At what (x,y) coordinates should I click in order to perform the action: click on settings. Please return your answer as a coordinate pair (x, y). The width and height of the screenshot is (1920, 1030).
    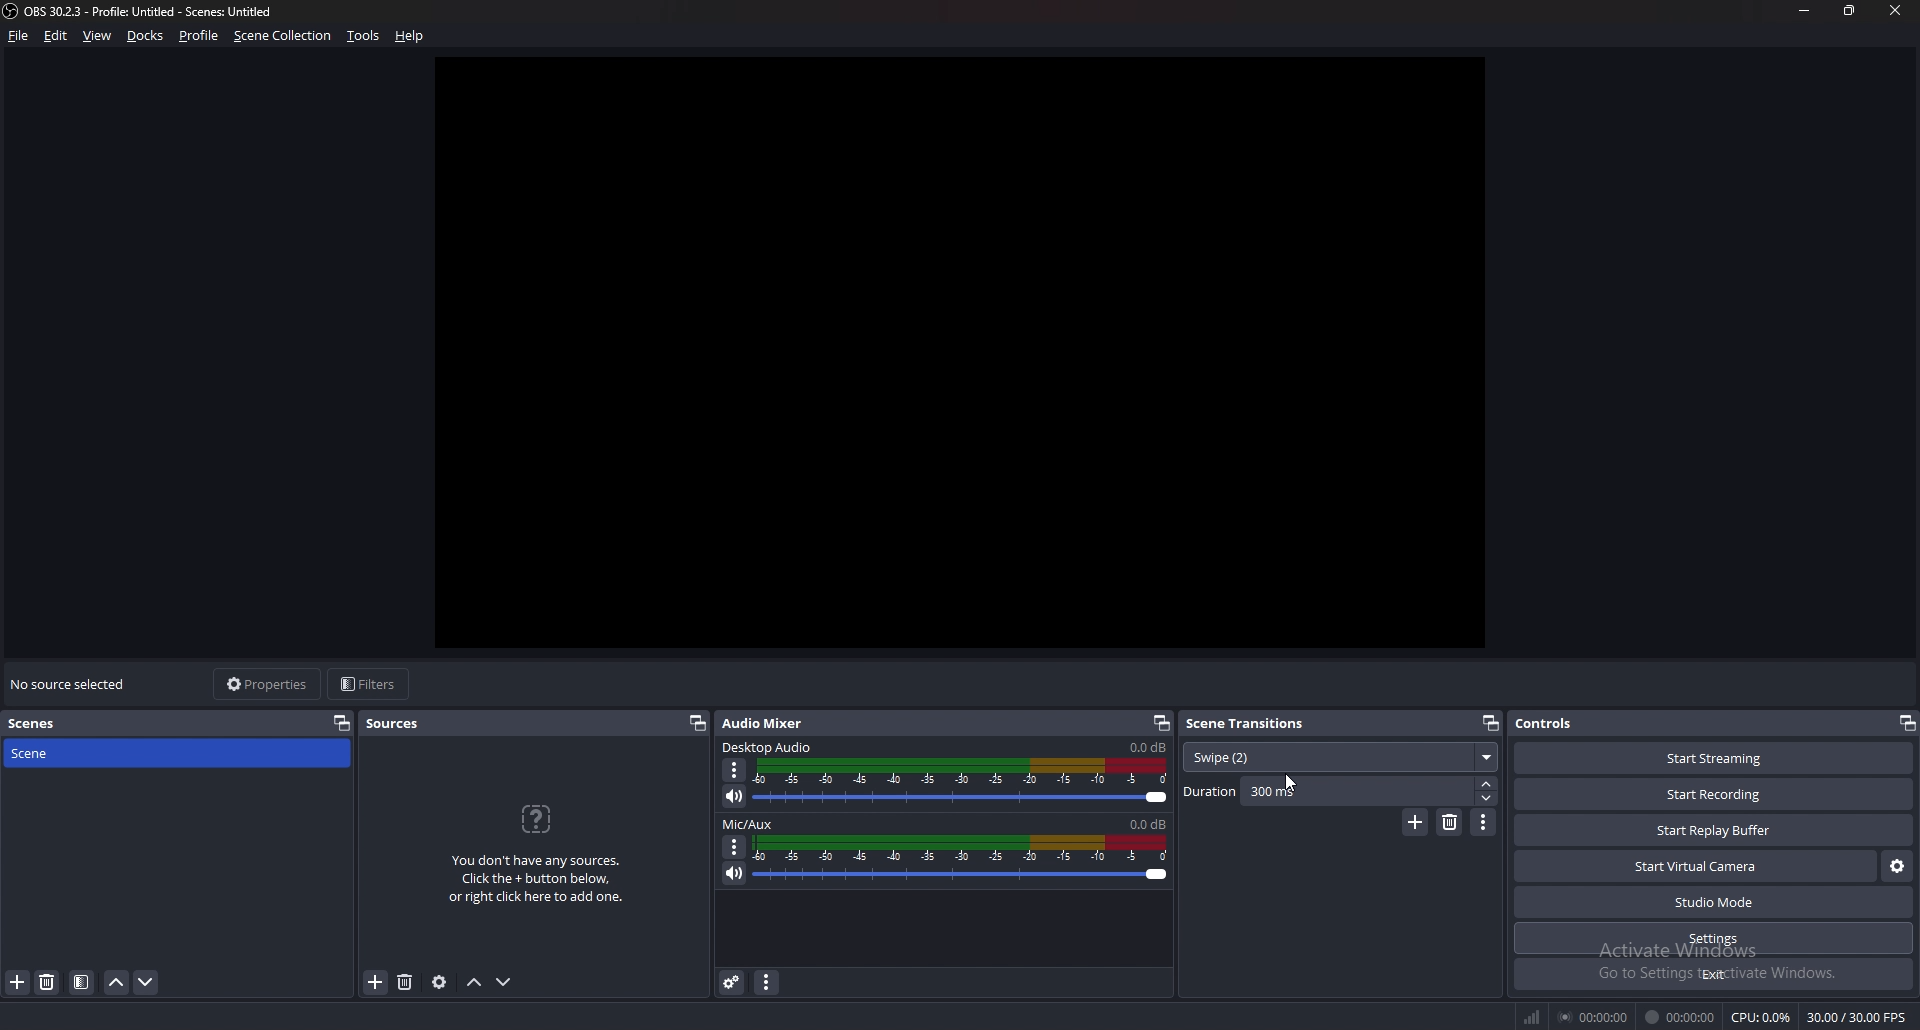
    Looking at the image, I should click on (1716, 938).